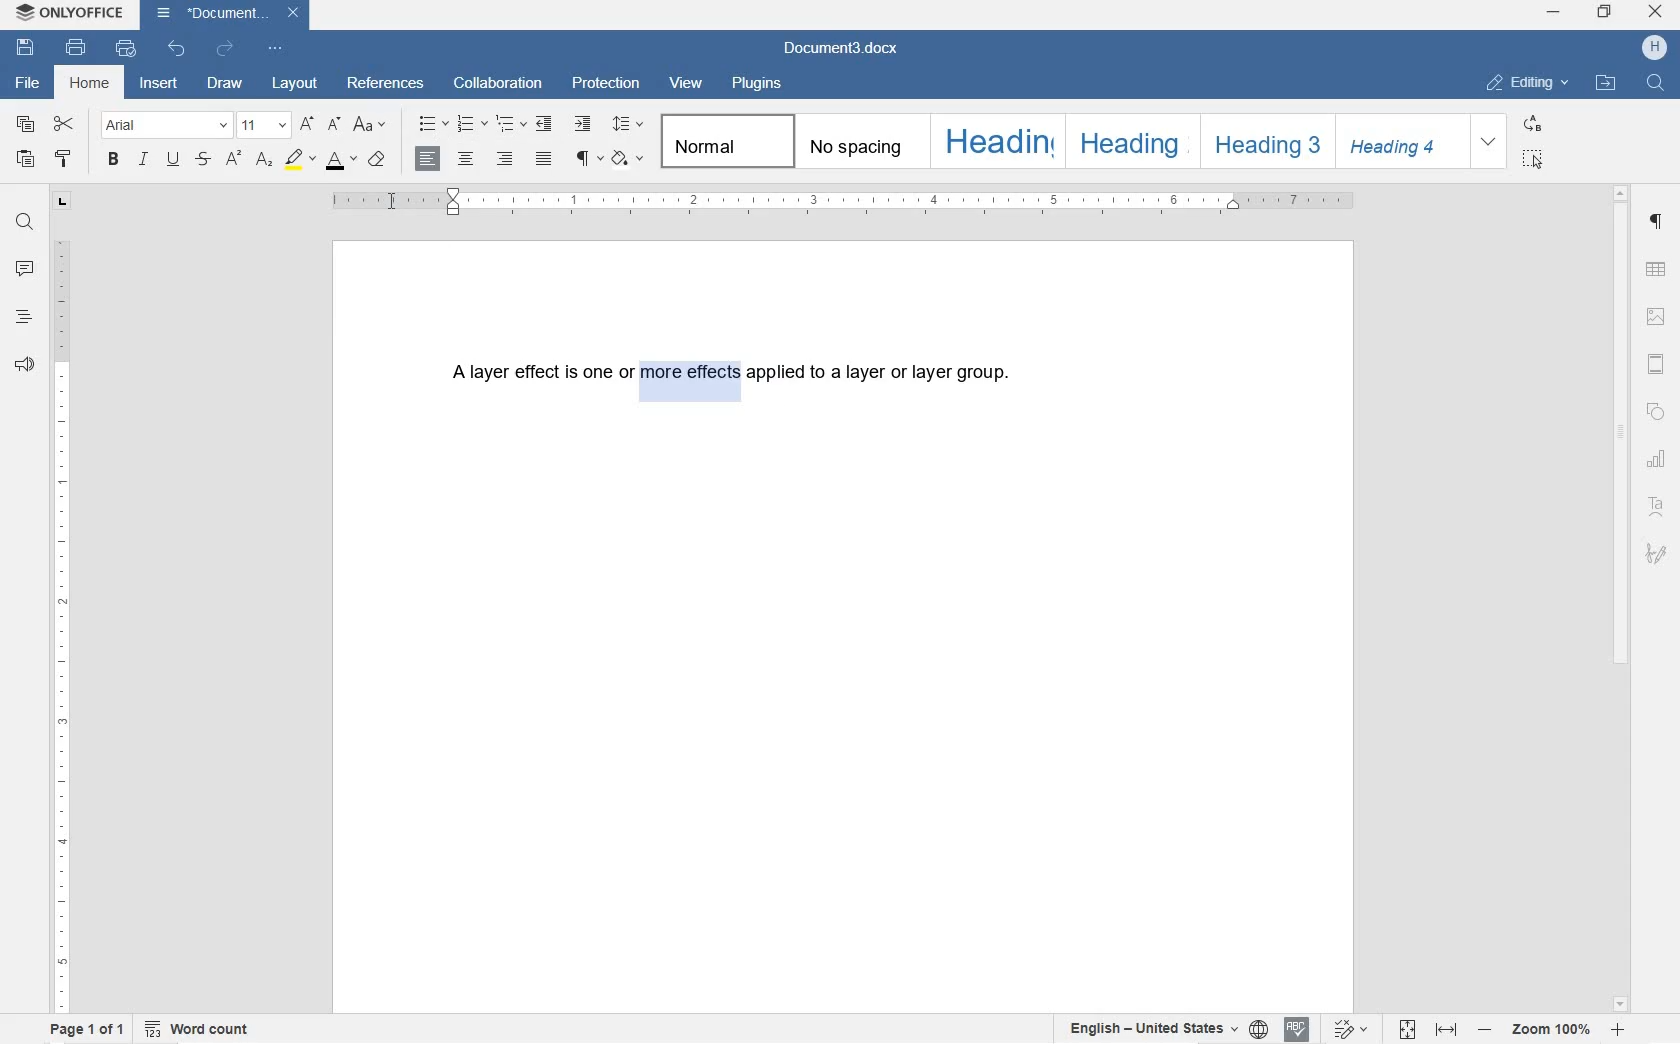  I want to click on SET TEXT OR DOCUMENT LANGUAGE, so click(1162, 1029).